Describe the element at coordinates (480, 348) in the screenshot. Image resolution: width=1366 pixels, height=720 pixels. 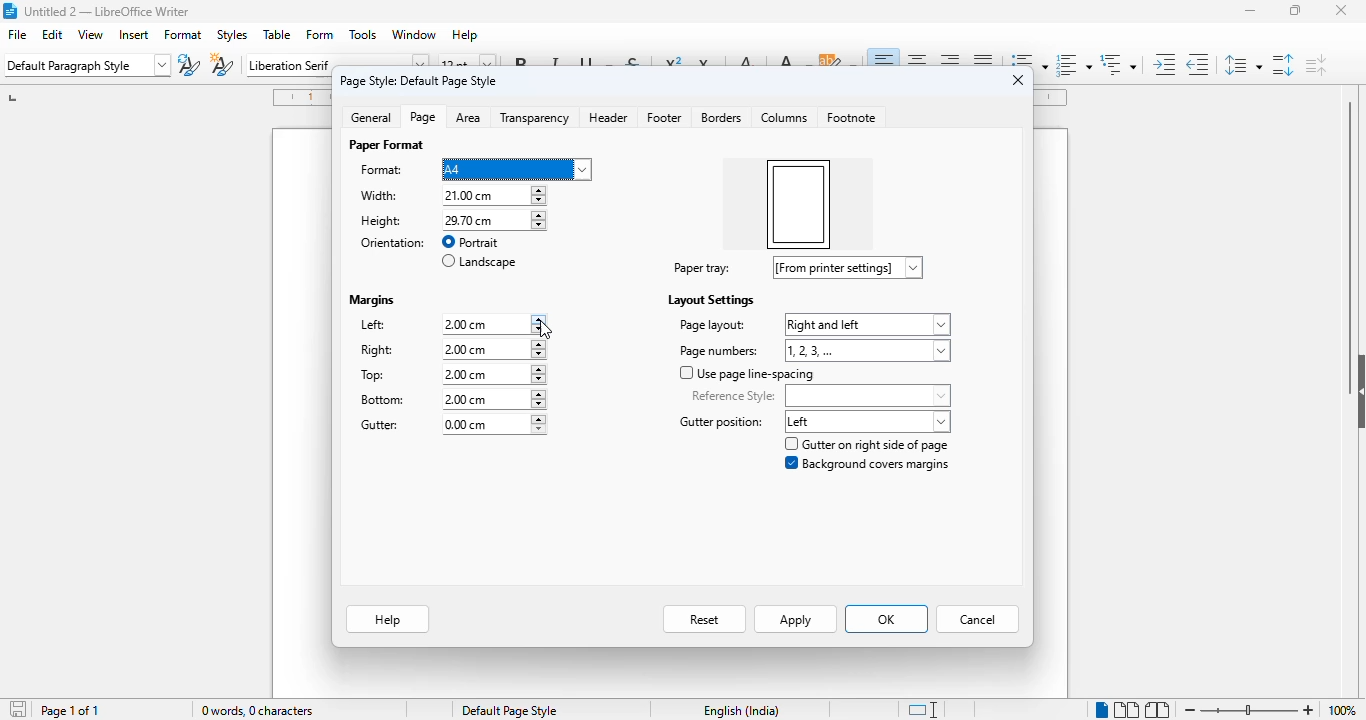
I see `right margin input box` at that location.